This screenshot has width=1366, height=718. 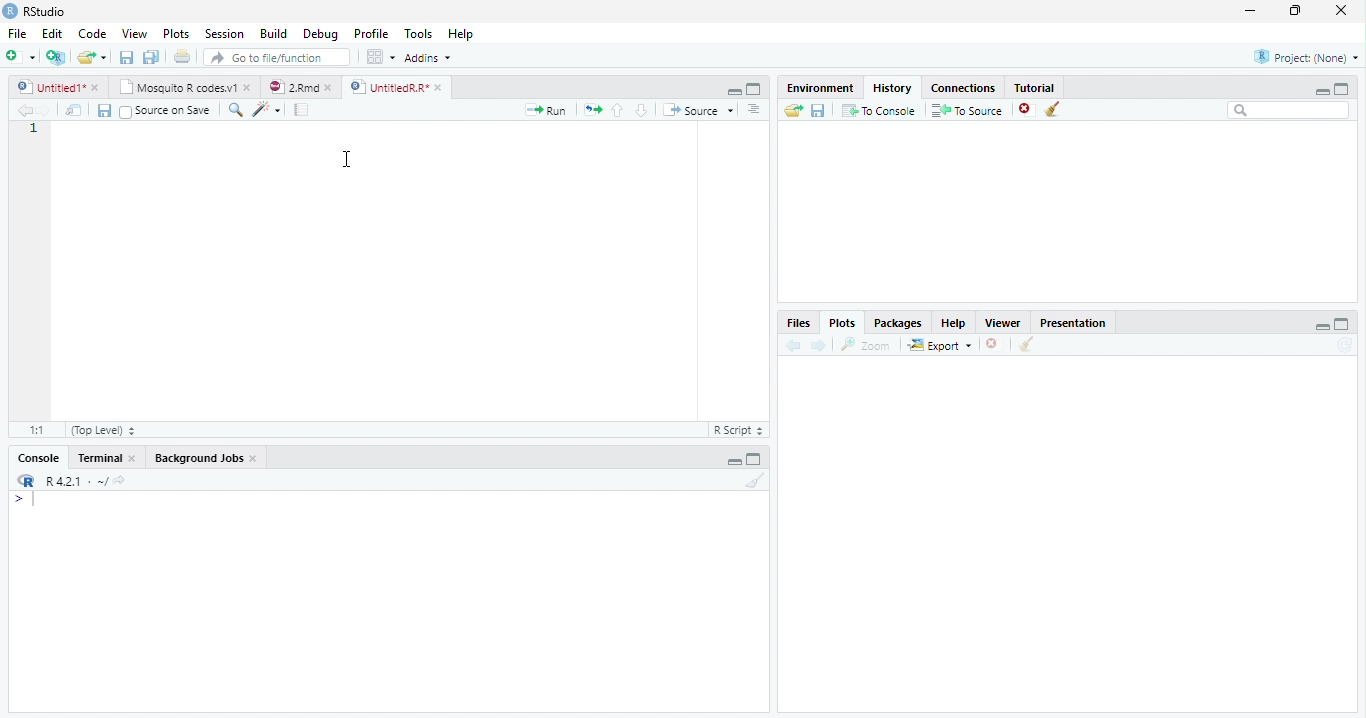 I want to click on Down, so click(x=642, y=111).